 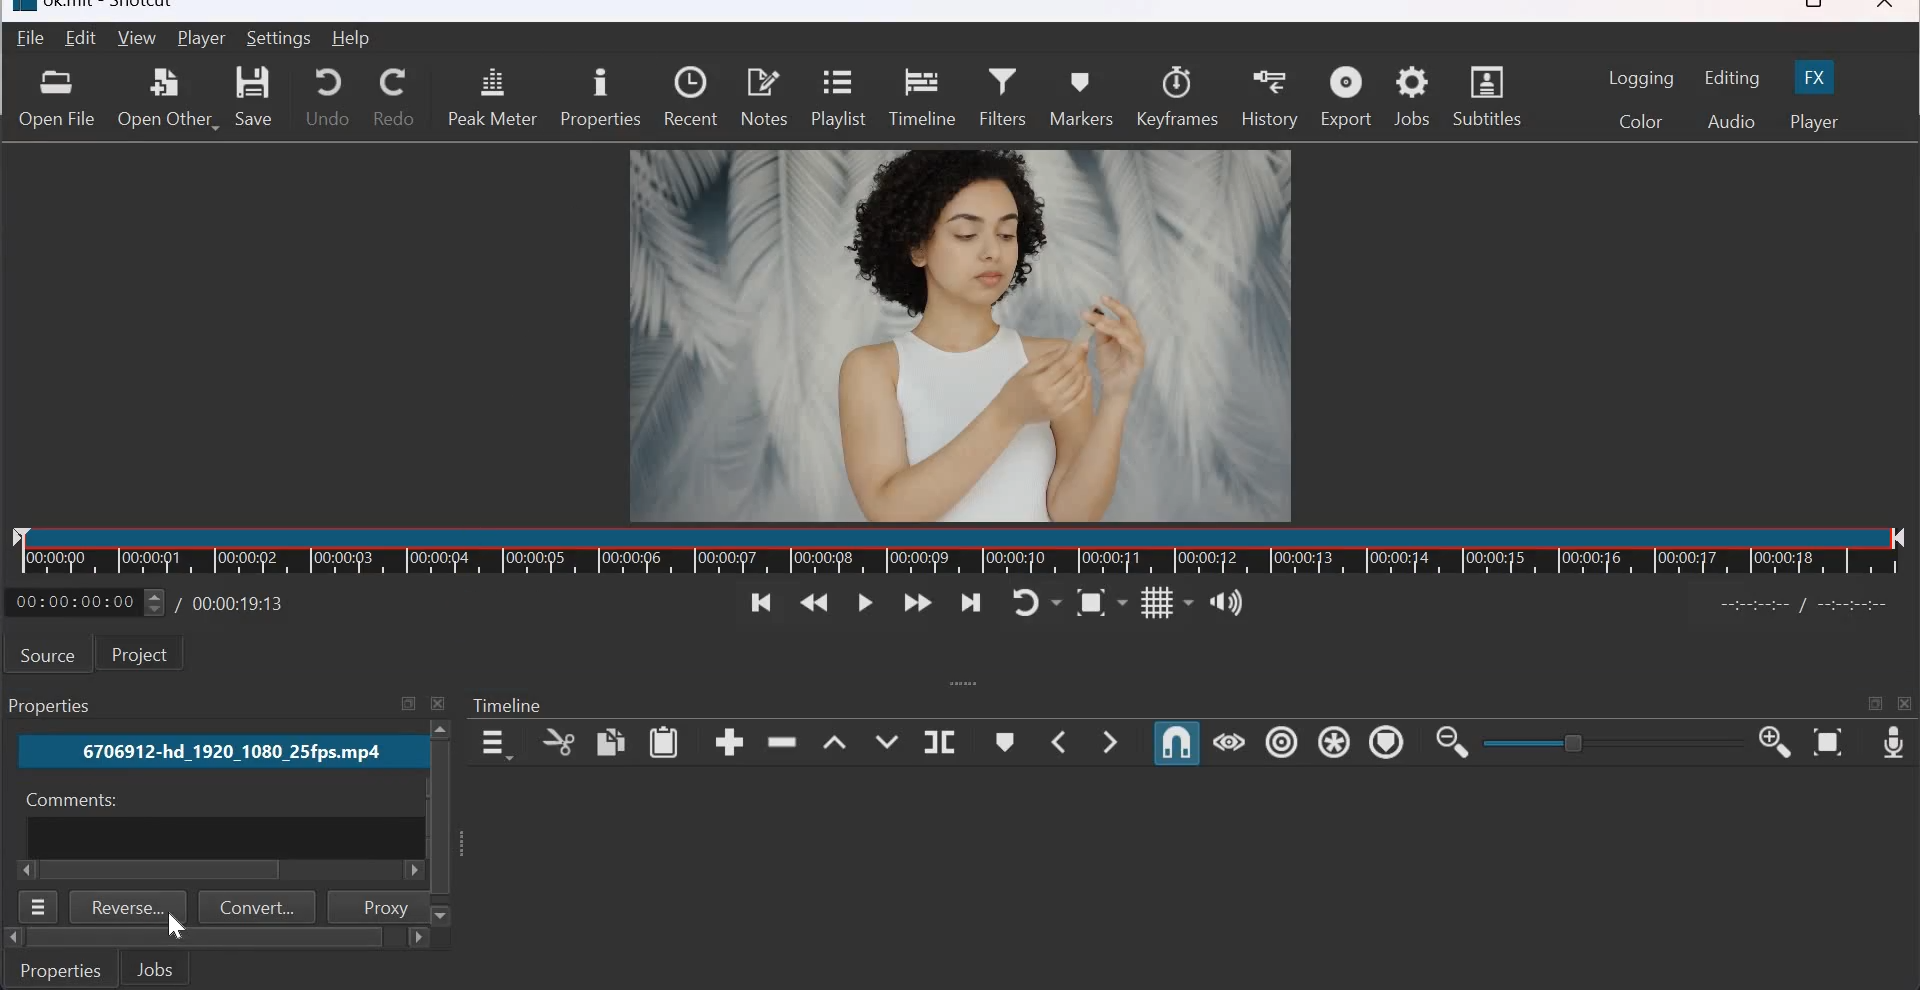 What do you see at coordinates (866, 602) in the screenshot?
I see `Toggle play or pause` at bounding box center [866, 602].